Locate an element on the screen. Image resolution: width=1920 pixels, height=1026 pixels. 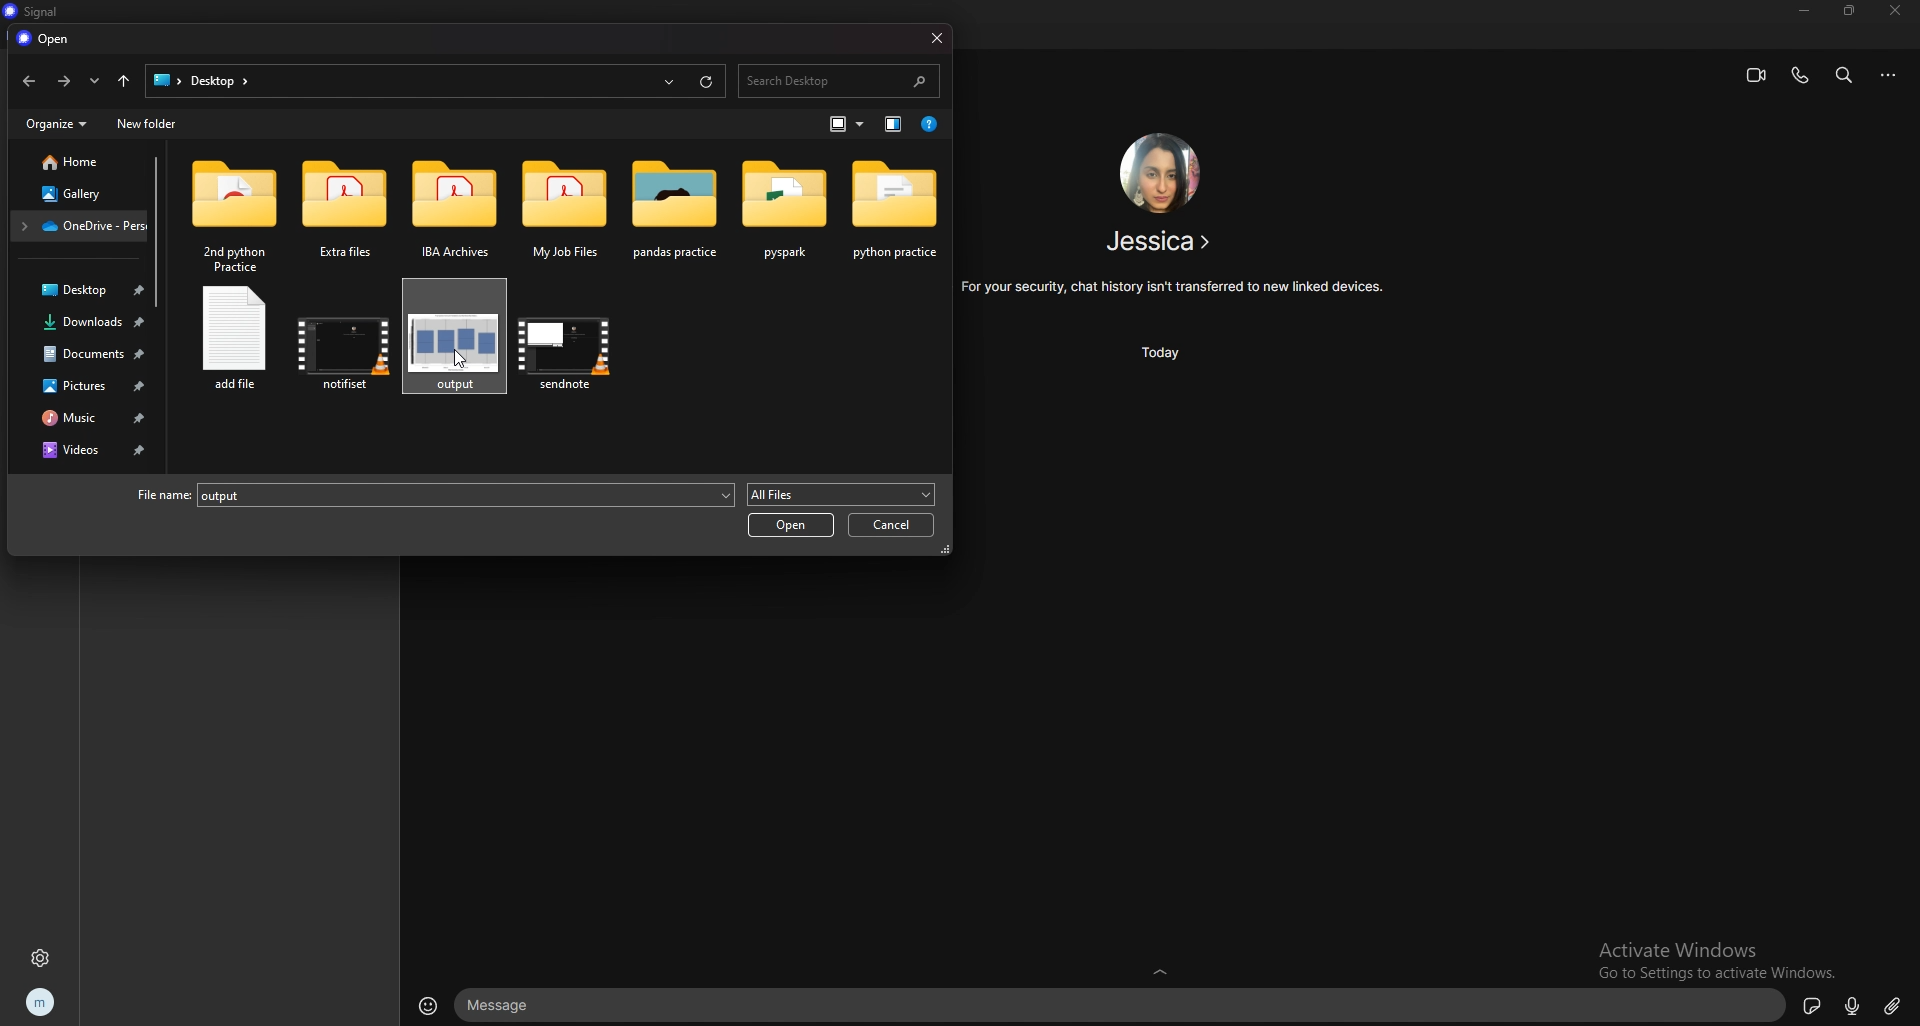
documents is located at coordinates (81, 353).